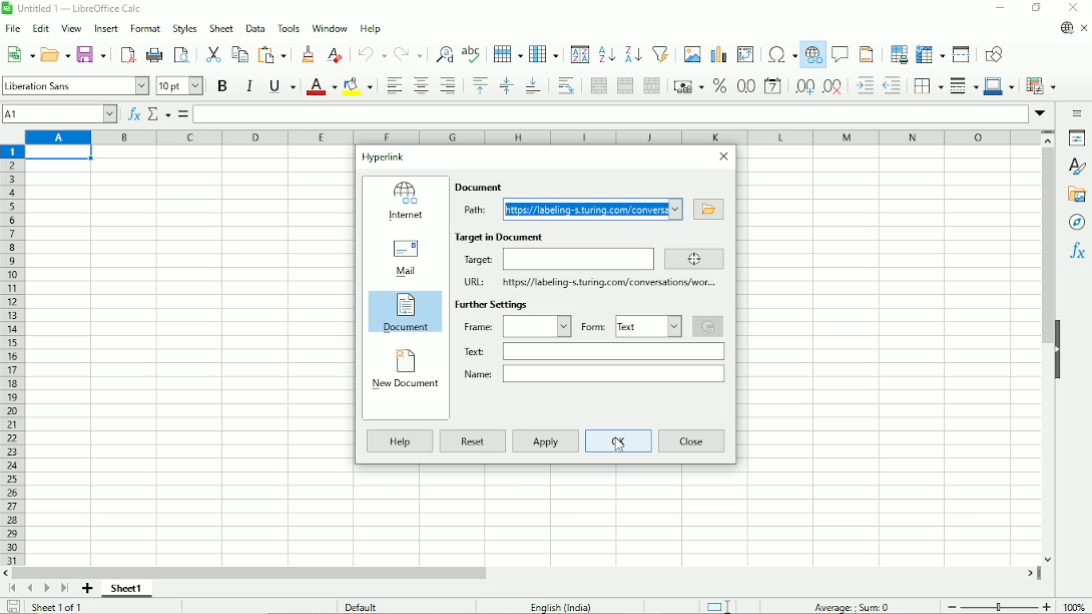  What do you see at coordinates (499, 237) in the screenshot?
I see `Target in document` at bounding box center [499, 237].